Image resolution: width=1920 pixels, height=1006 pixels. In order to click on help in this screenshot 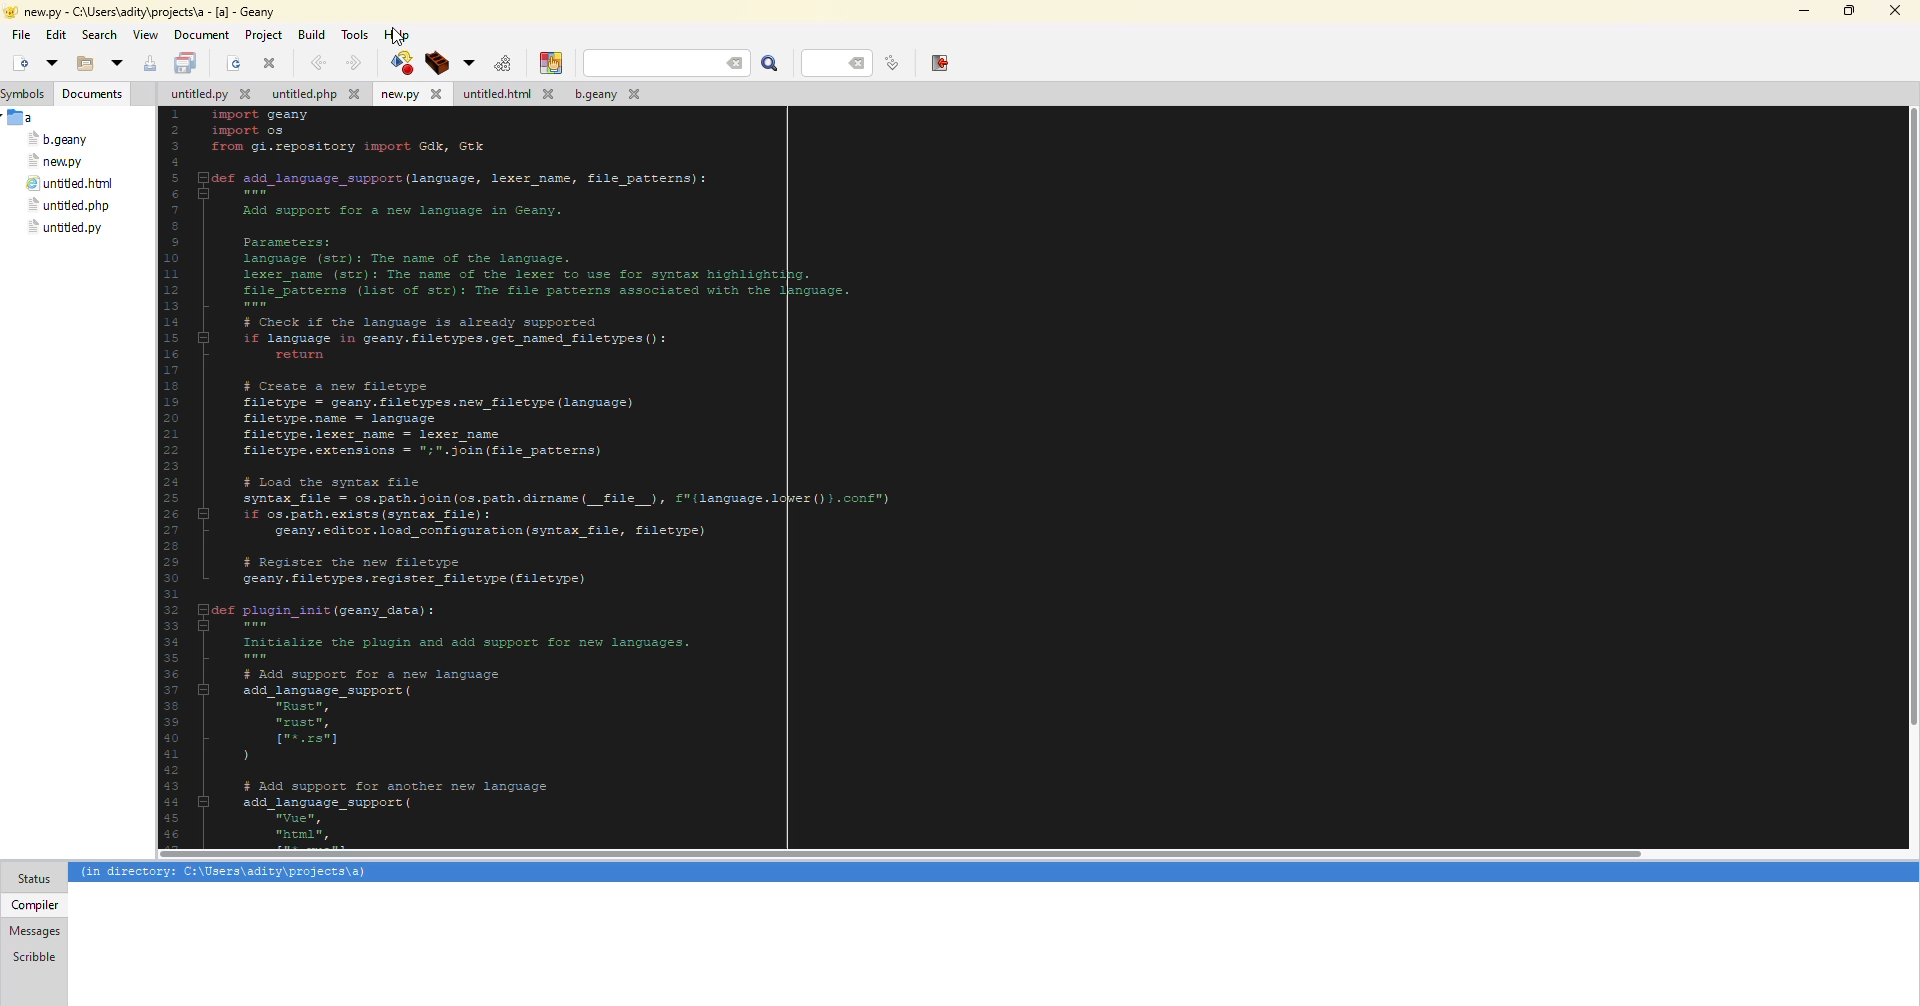, I will do `click(398, 34)`.